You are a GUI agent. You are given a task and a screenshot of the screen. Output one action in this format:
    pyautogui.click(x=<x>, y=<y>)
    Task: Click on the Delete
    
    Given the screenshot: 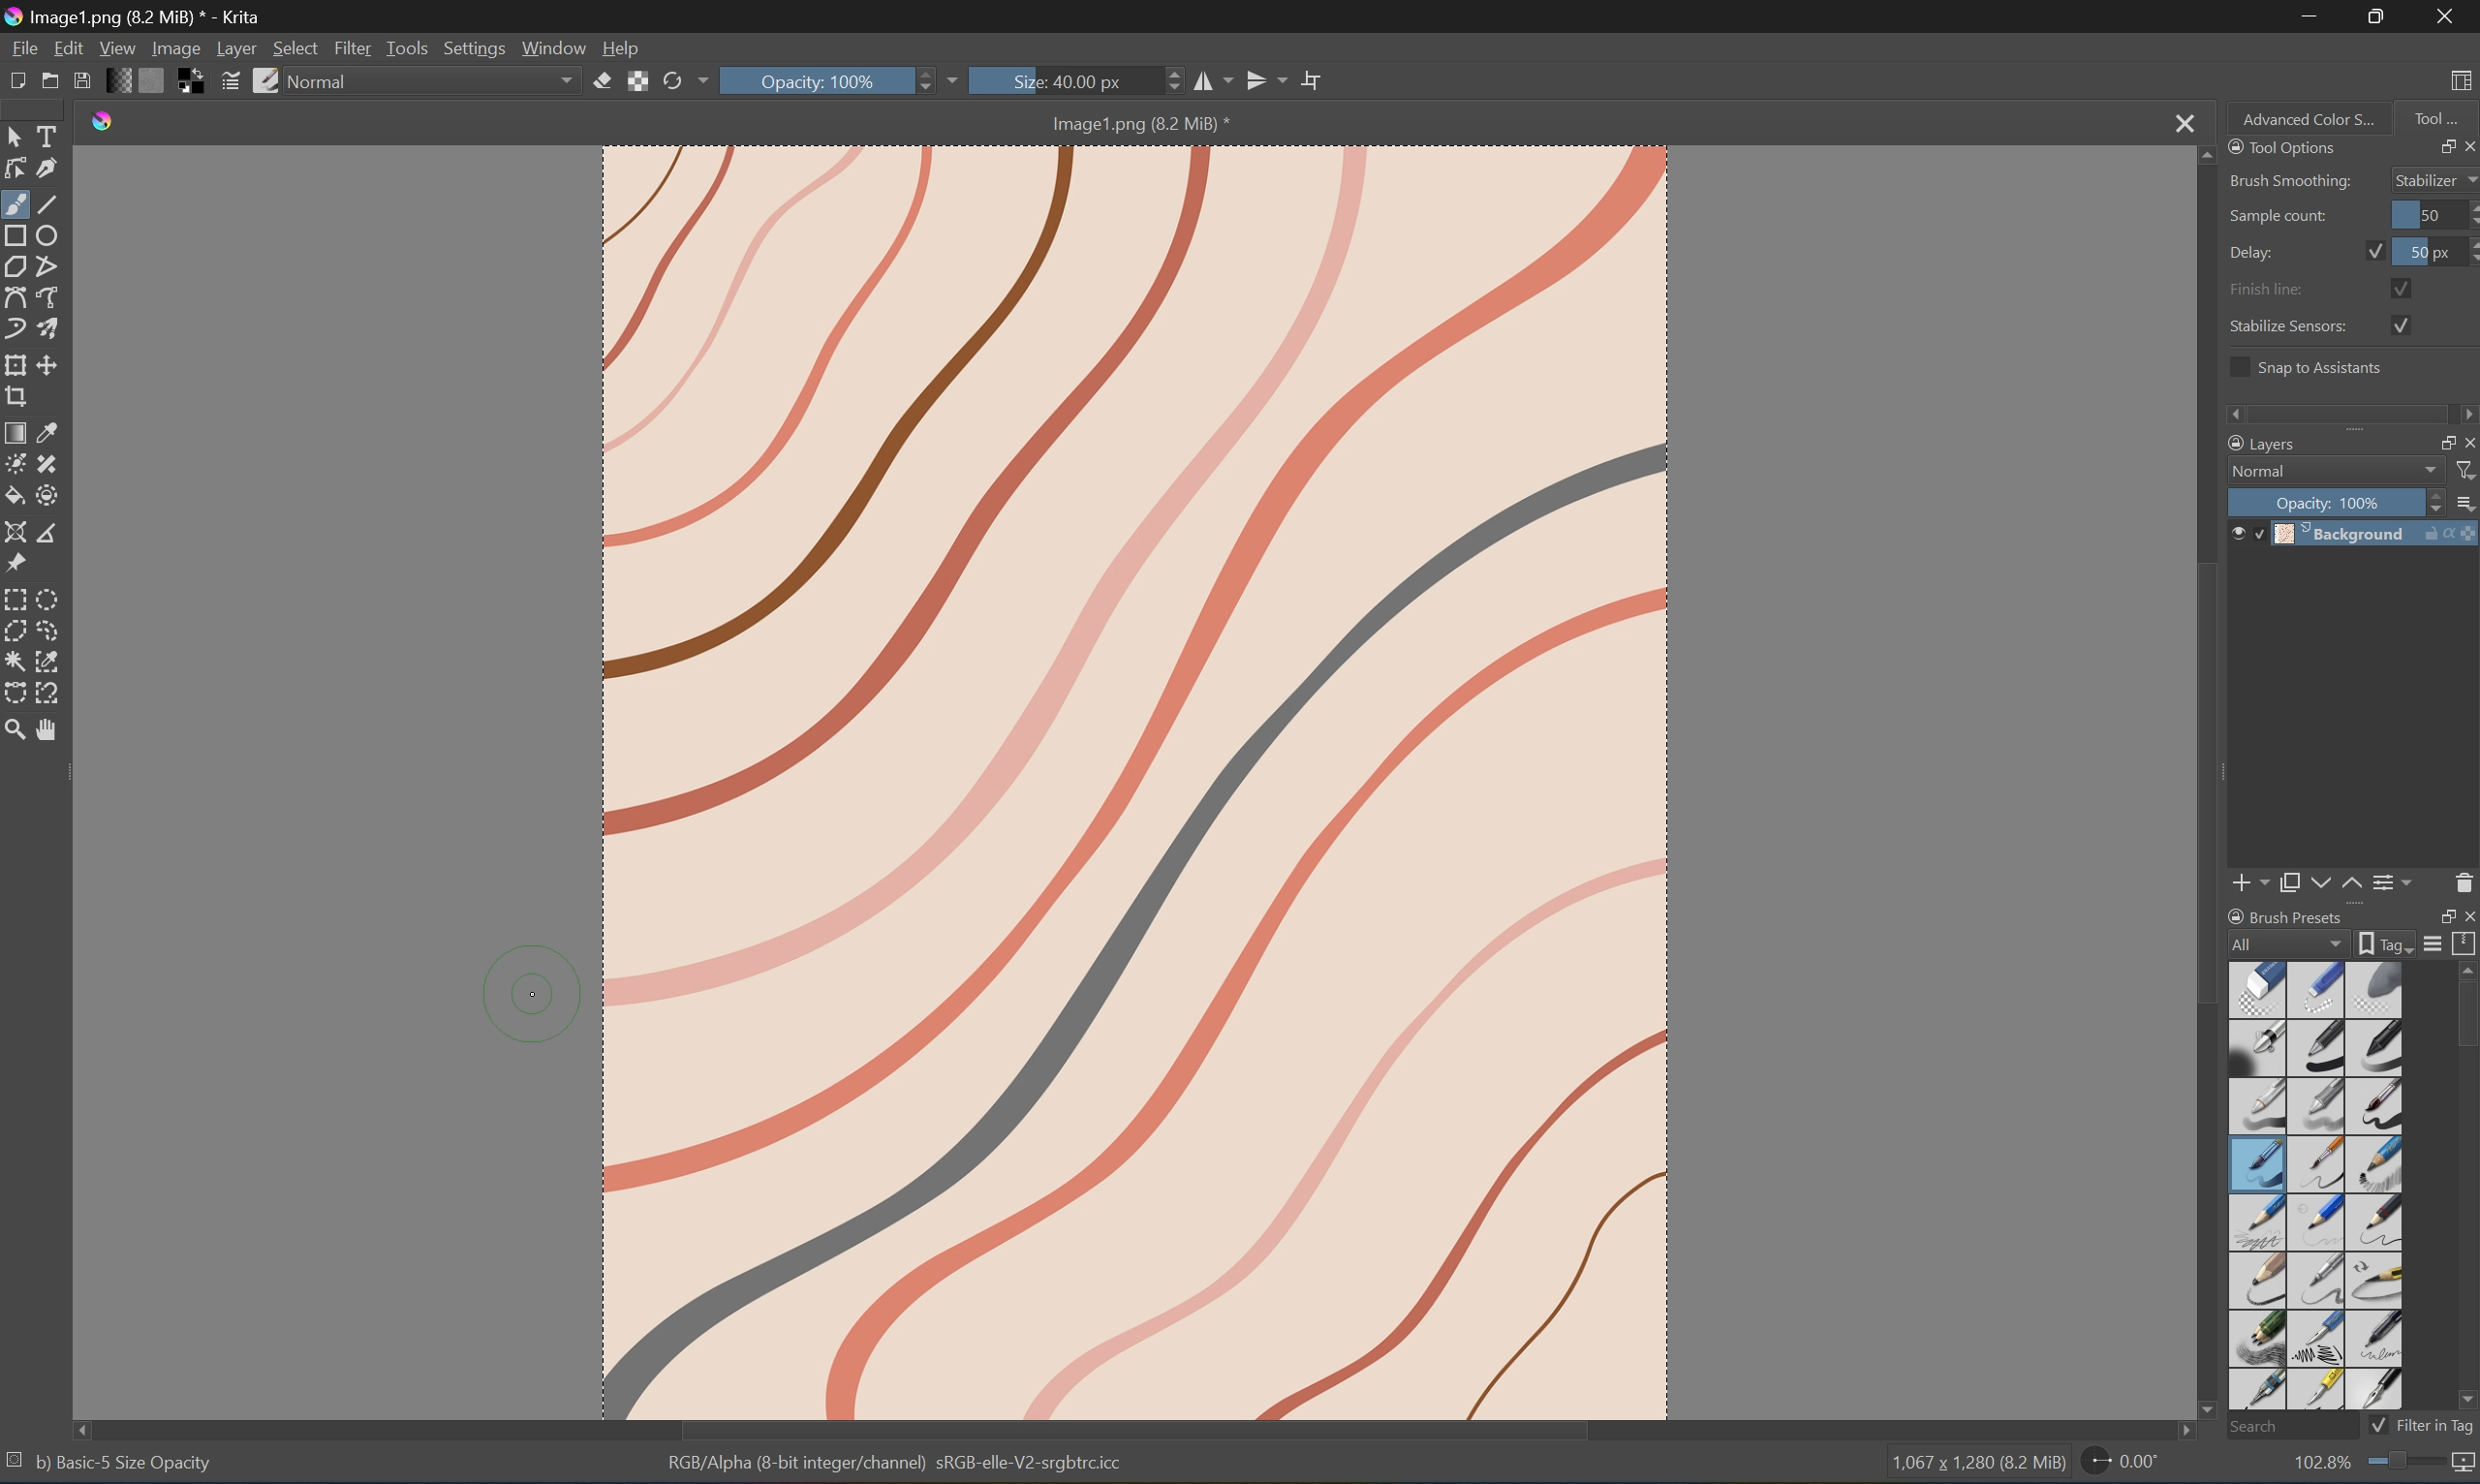 What is the action you would take?
    pyautogui.click(x=2464, y=882)
    